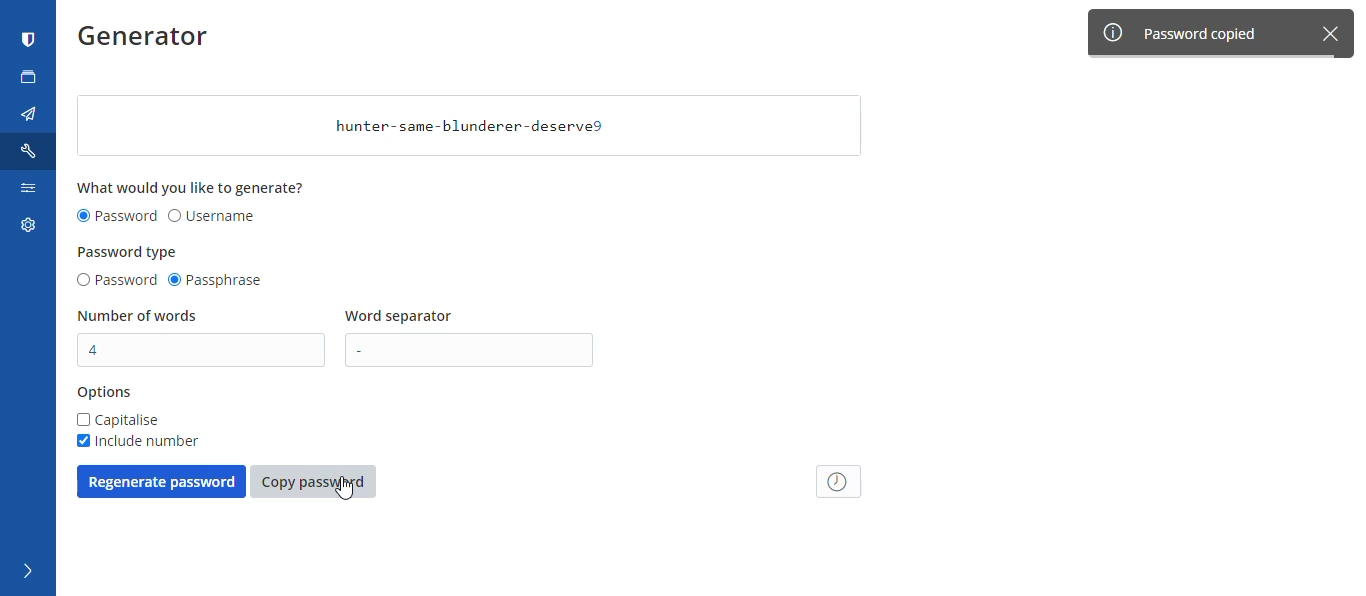 This screenshot has height=596, width=1366. Describe the element at coordinates (313, 482) in the screenshot. I see `copy password` at that location.